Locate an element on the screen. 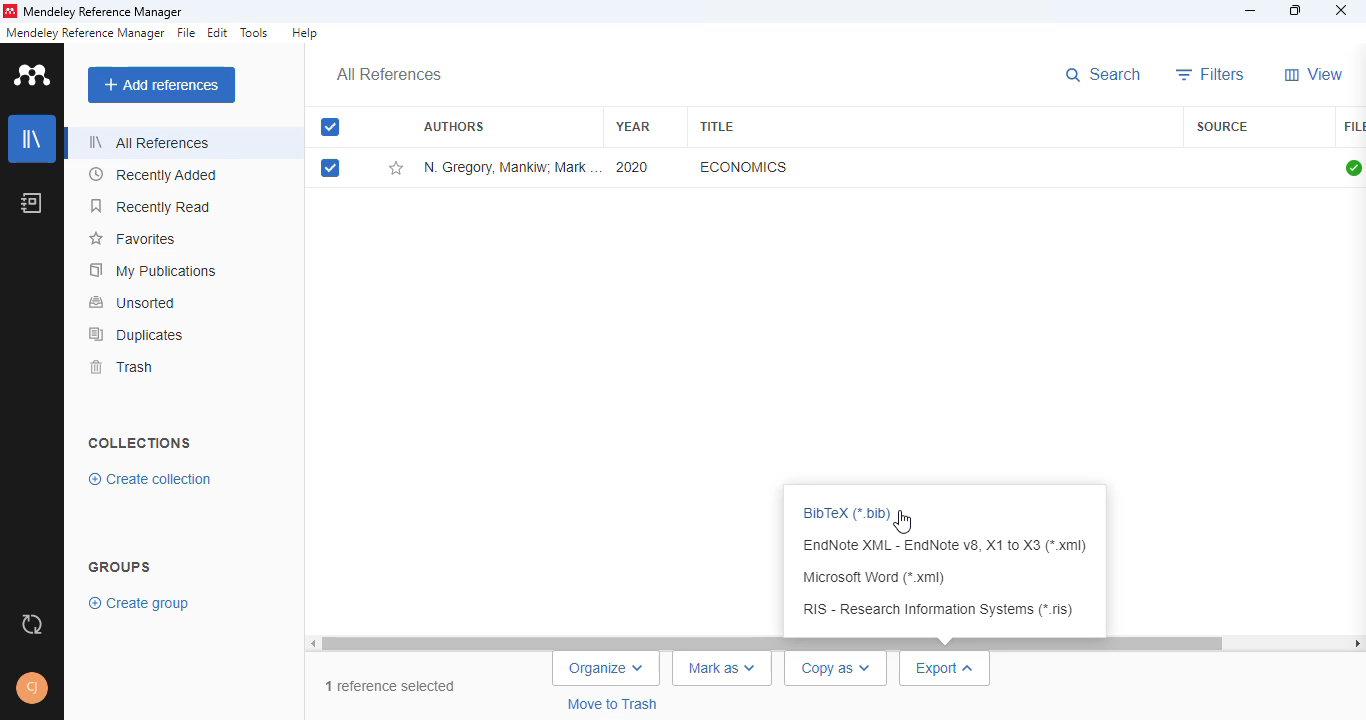 The height and width of the screenshot is (720, 1366). file is located at coordinates (186, 33).